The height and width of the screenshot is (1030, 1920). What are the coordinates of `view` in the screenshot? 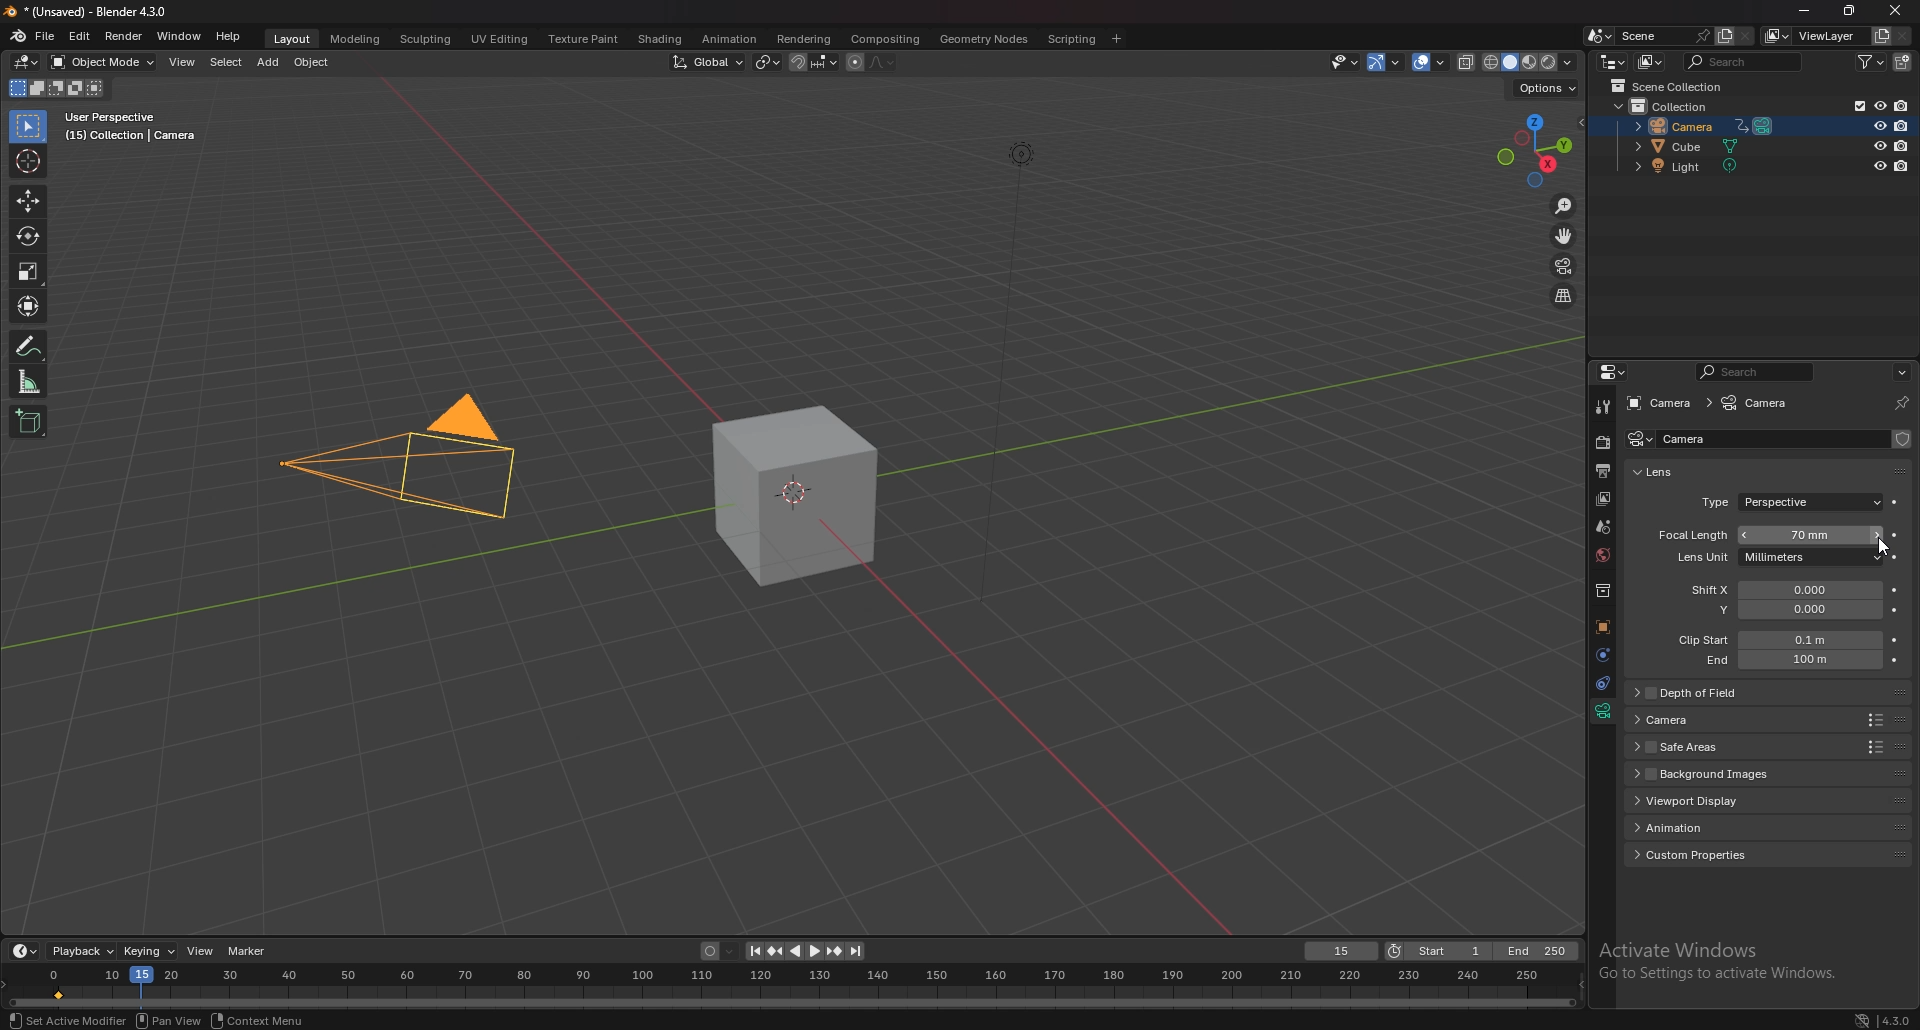 It's located at (182, 61).